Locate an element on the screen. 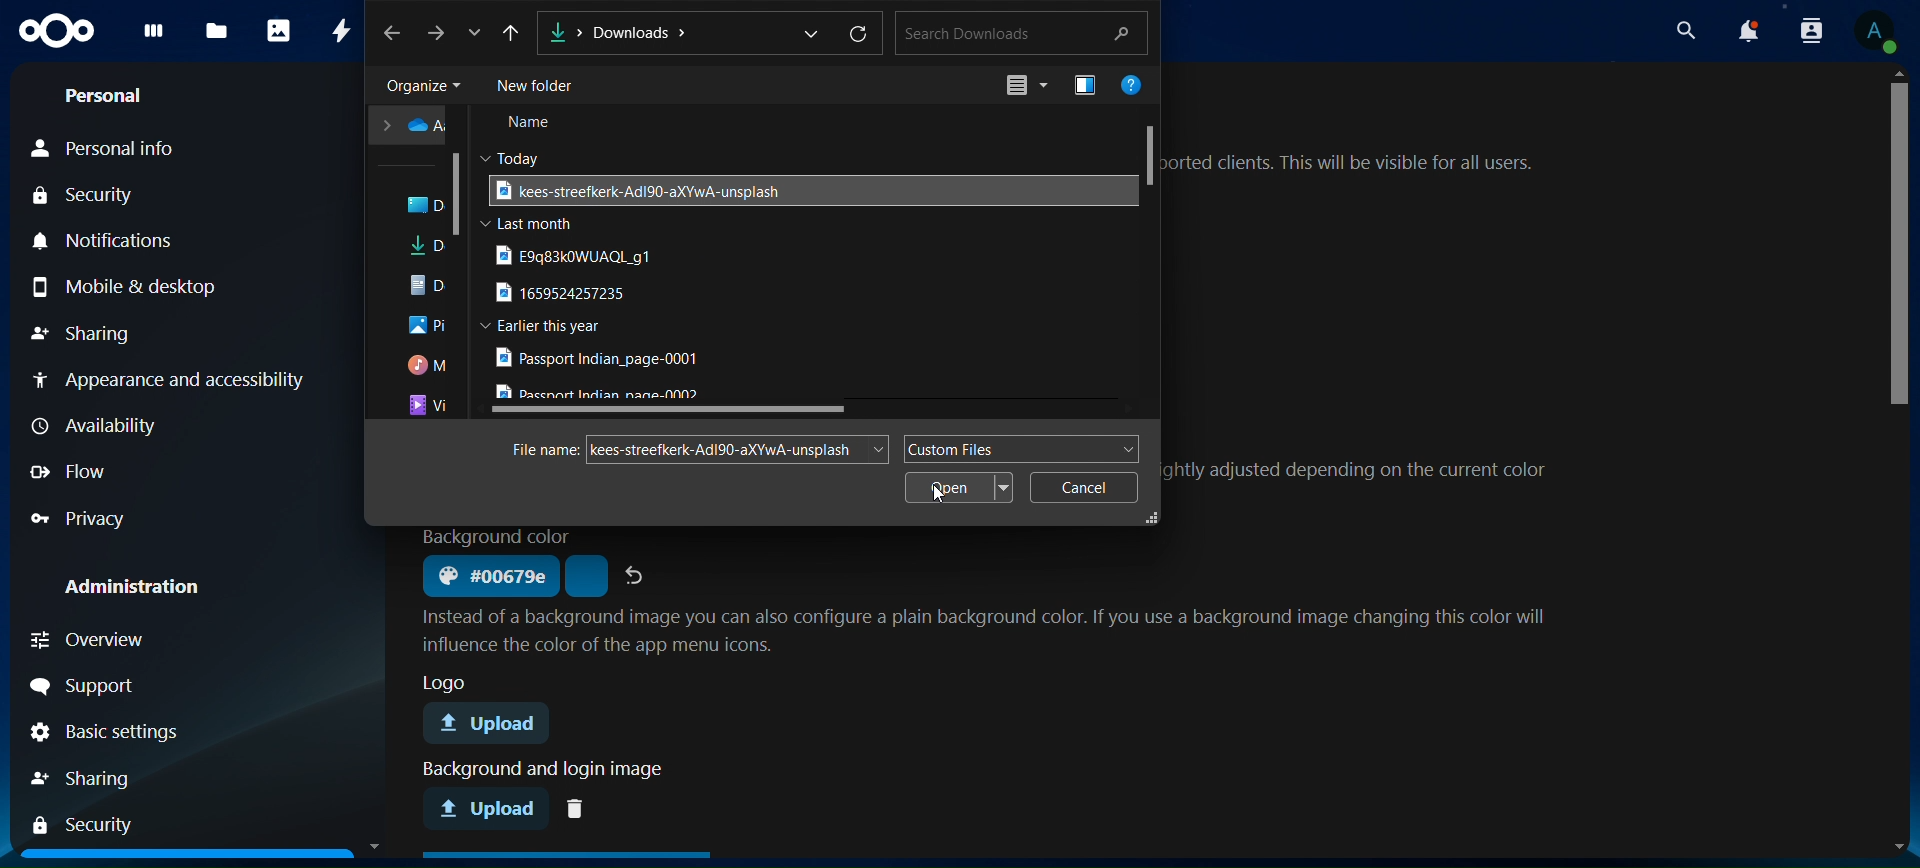 This screenshot has height=868, width=1920. files is located at coordinates (218, 32).